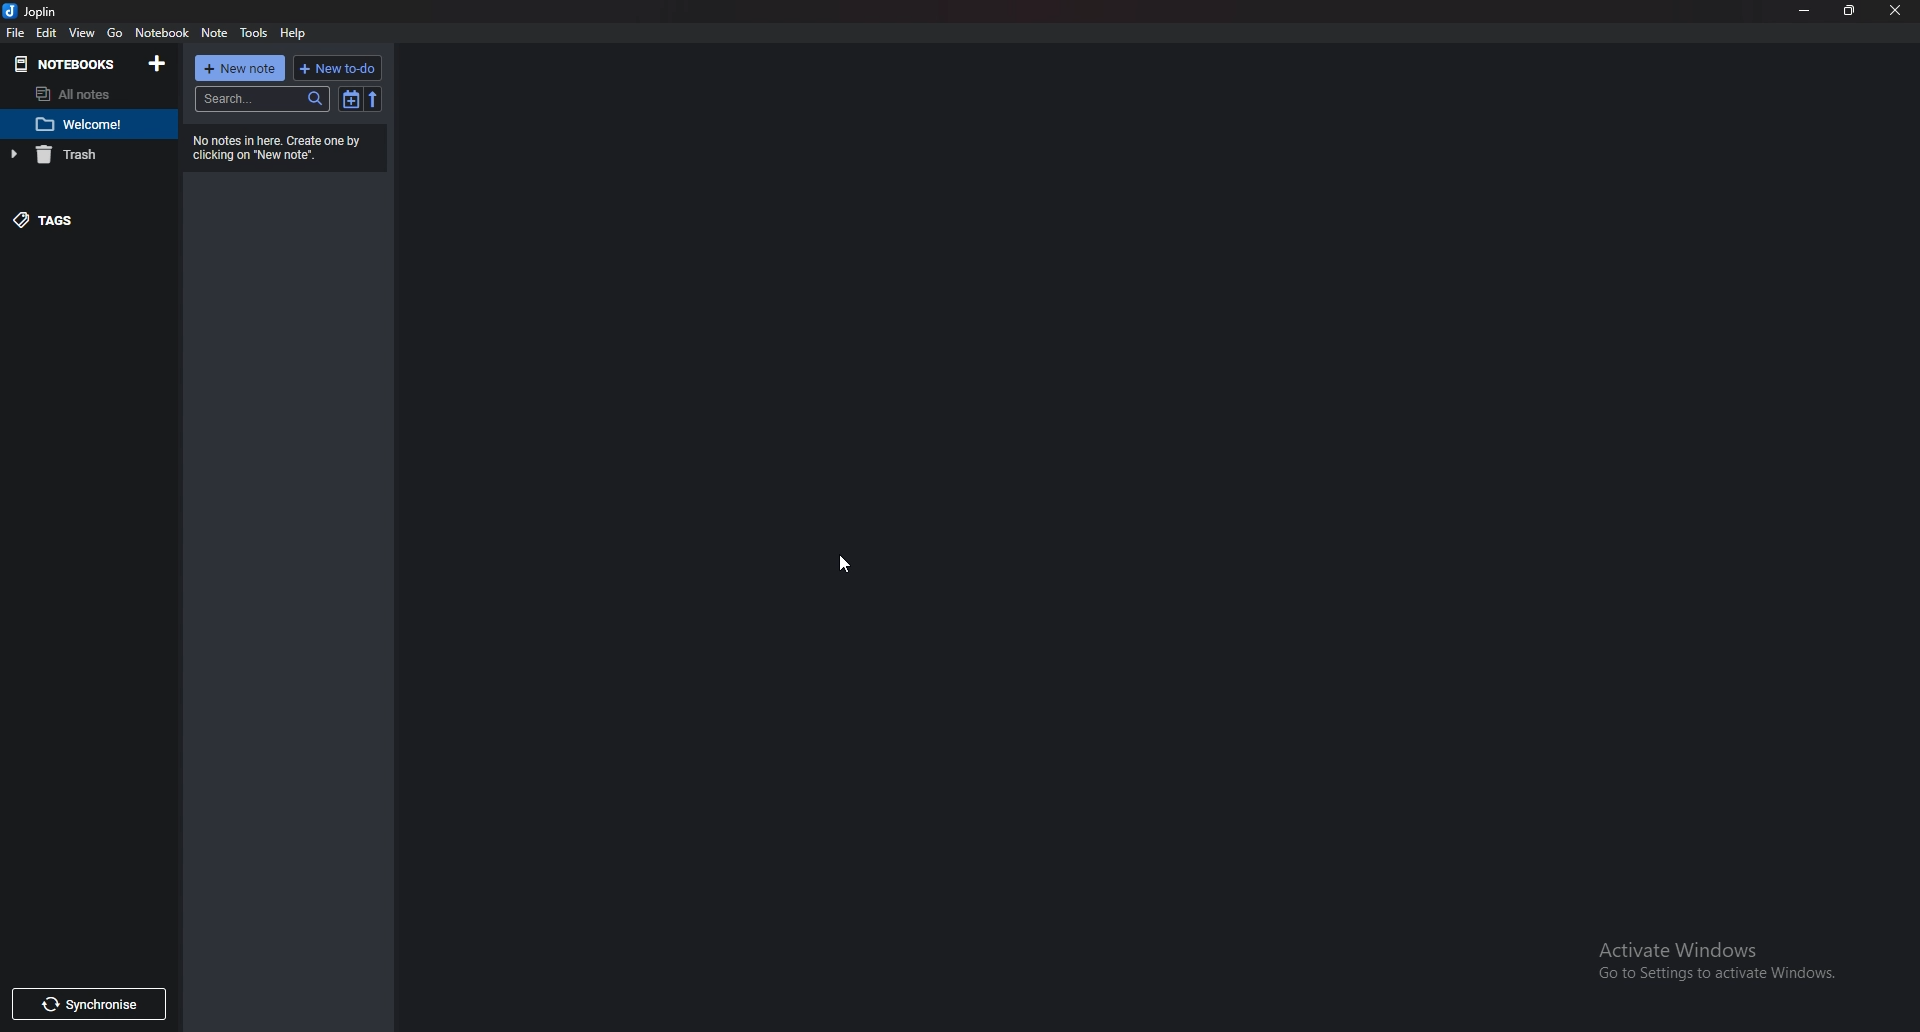 The height and width of the screenshot is (1032, 1920). What do you see at coordinates (254, 33) in the screenshot?
I see `Tools` at bounding box center [254, 33].